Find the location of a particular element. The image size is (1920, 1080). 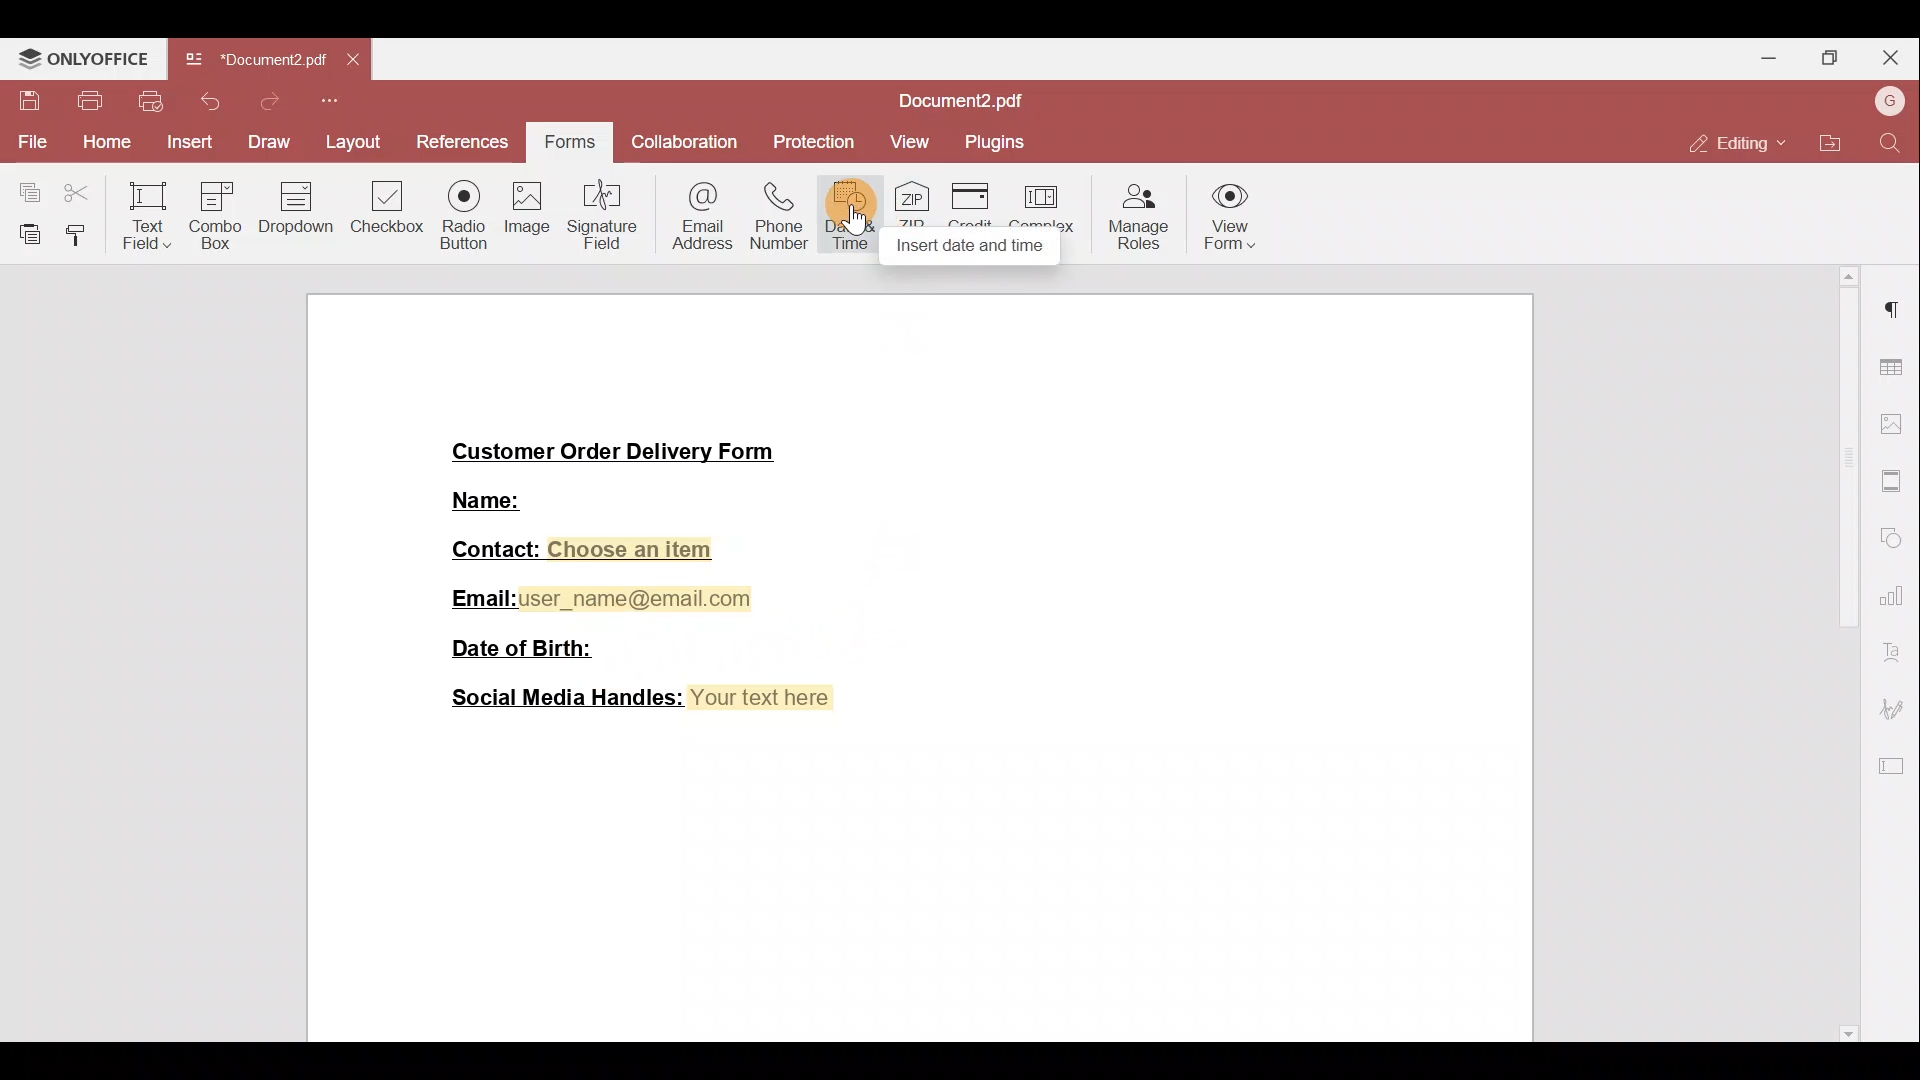

Undo is located at coordinates (207, 101).